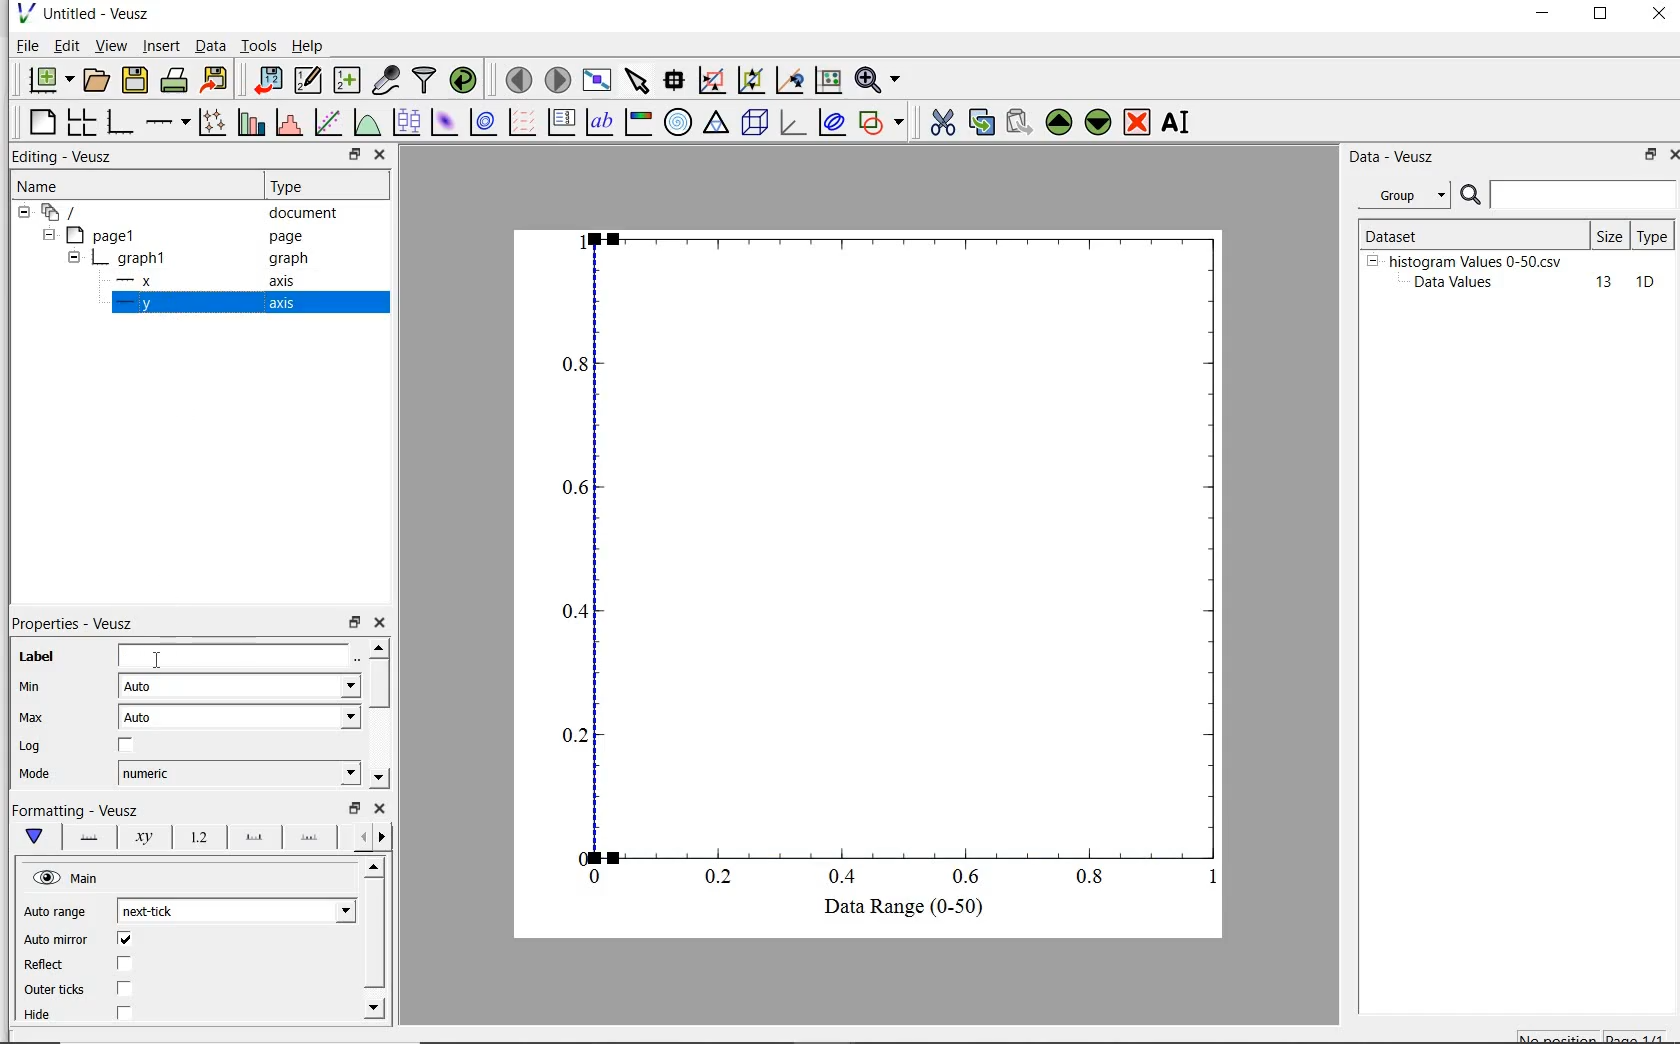 The width and height of the screenshot is (1680, 1044). Describe the element at coordinates (36, 687) in the screenshot. I see `min` at that location.